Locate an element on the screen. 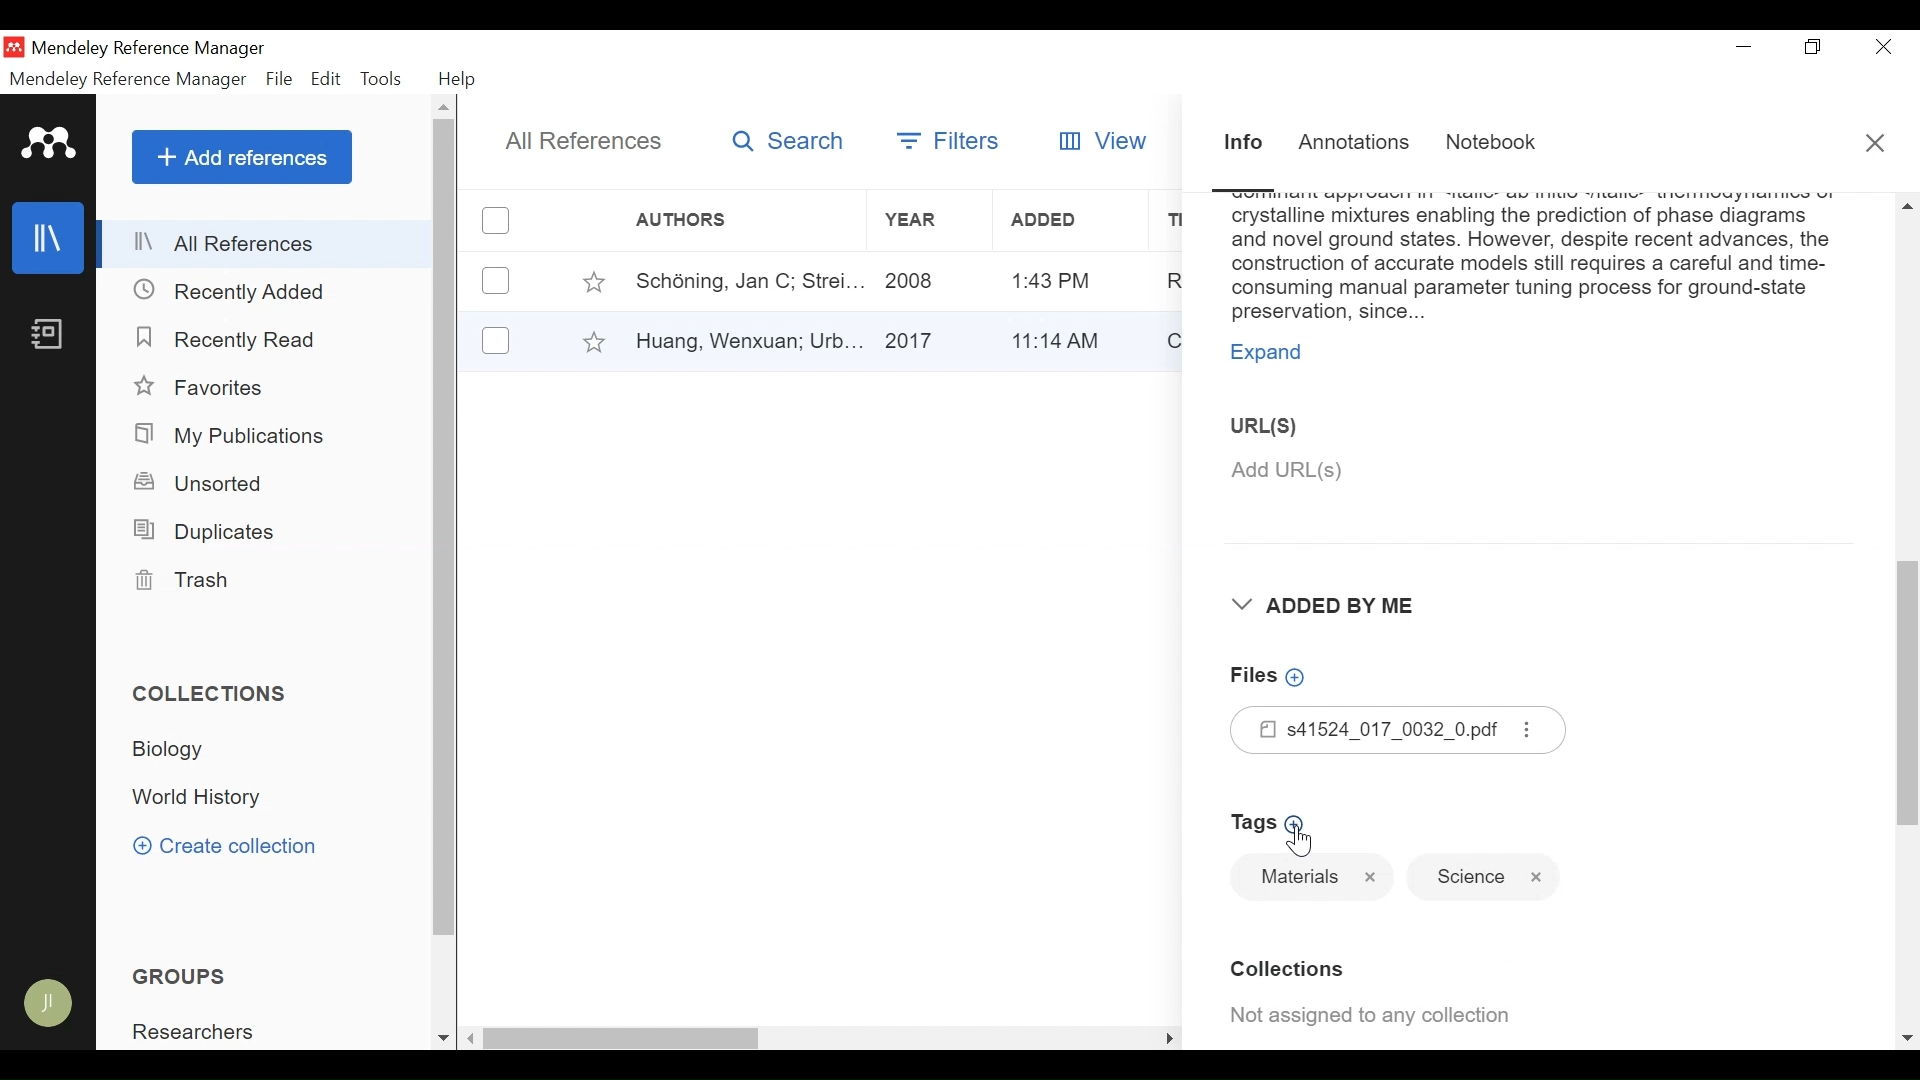 The width and height of the screenshot is (1920, 1080). Recently Read is located at coordinates (237, 341).